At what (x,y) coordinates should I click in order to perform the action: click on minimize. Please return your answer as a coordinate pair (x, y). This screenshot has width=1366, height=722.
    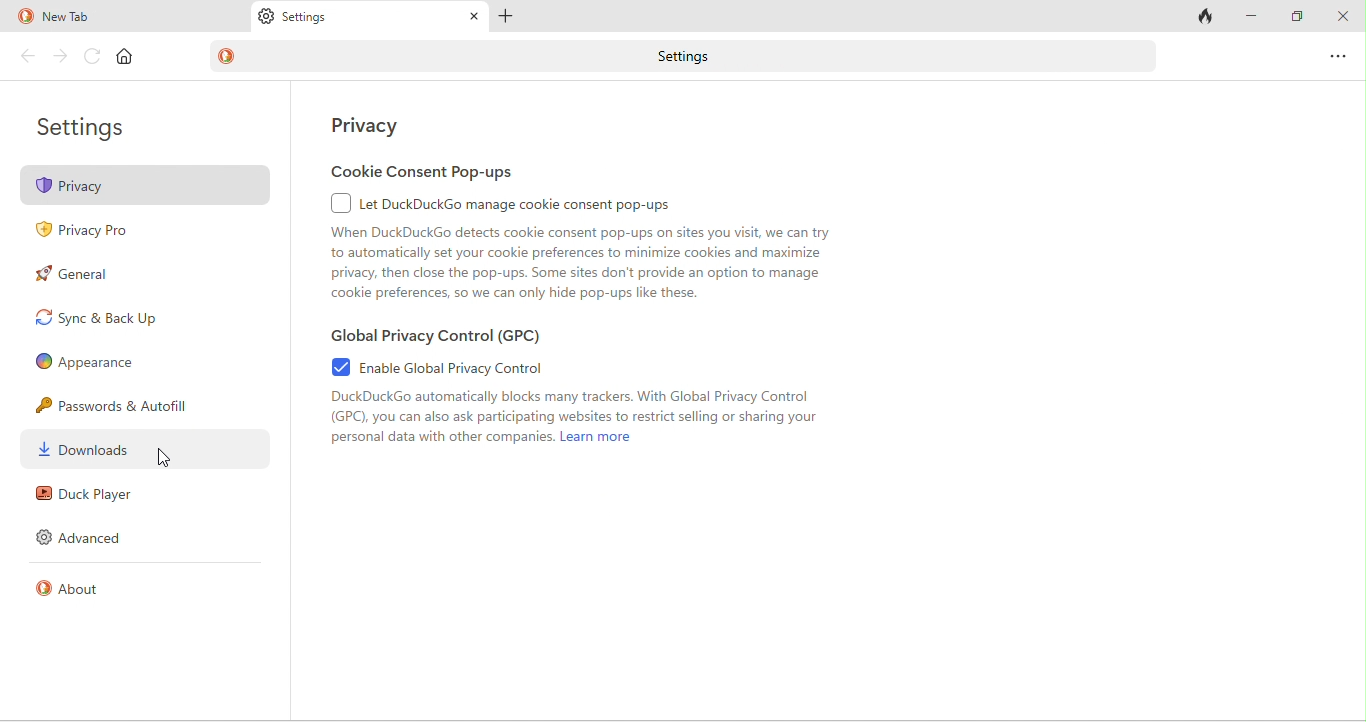
    Looking at the image, I should click on (1255, 16).